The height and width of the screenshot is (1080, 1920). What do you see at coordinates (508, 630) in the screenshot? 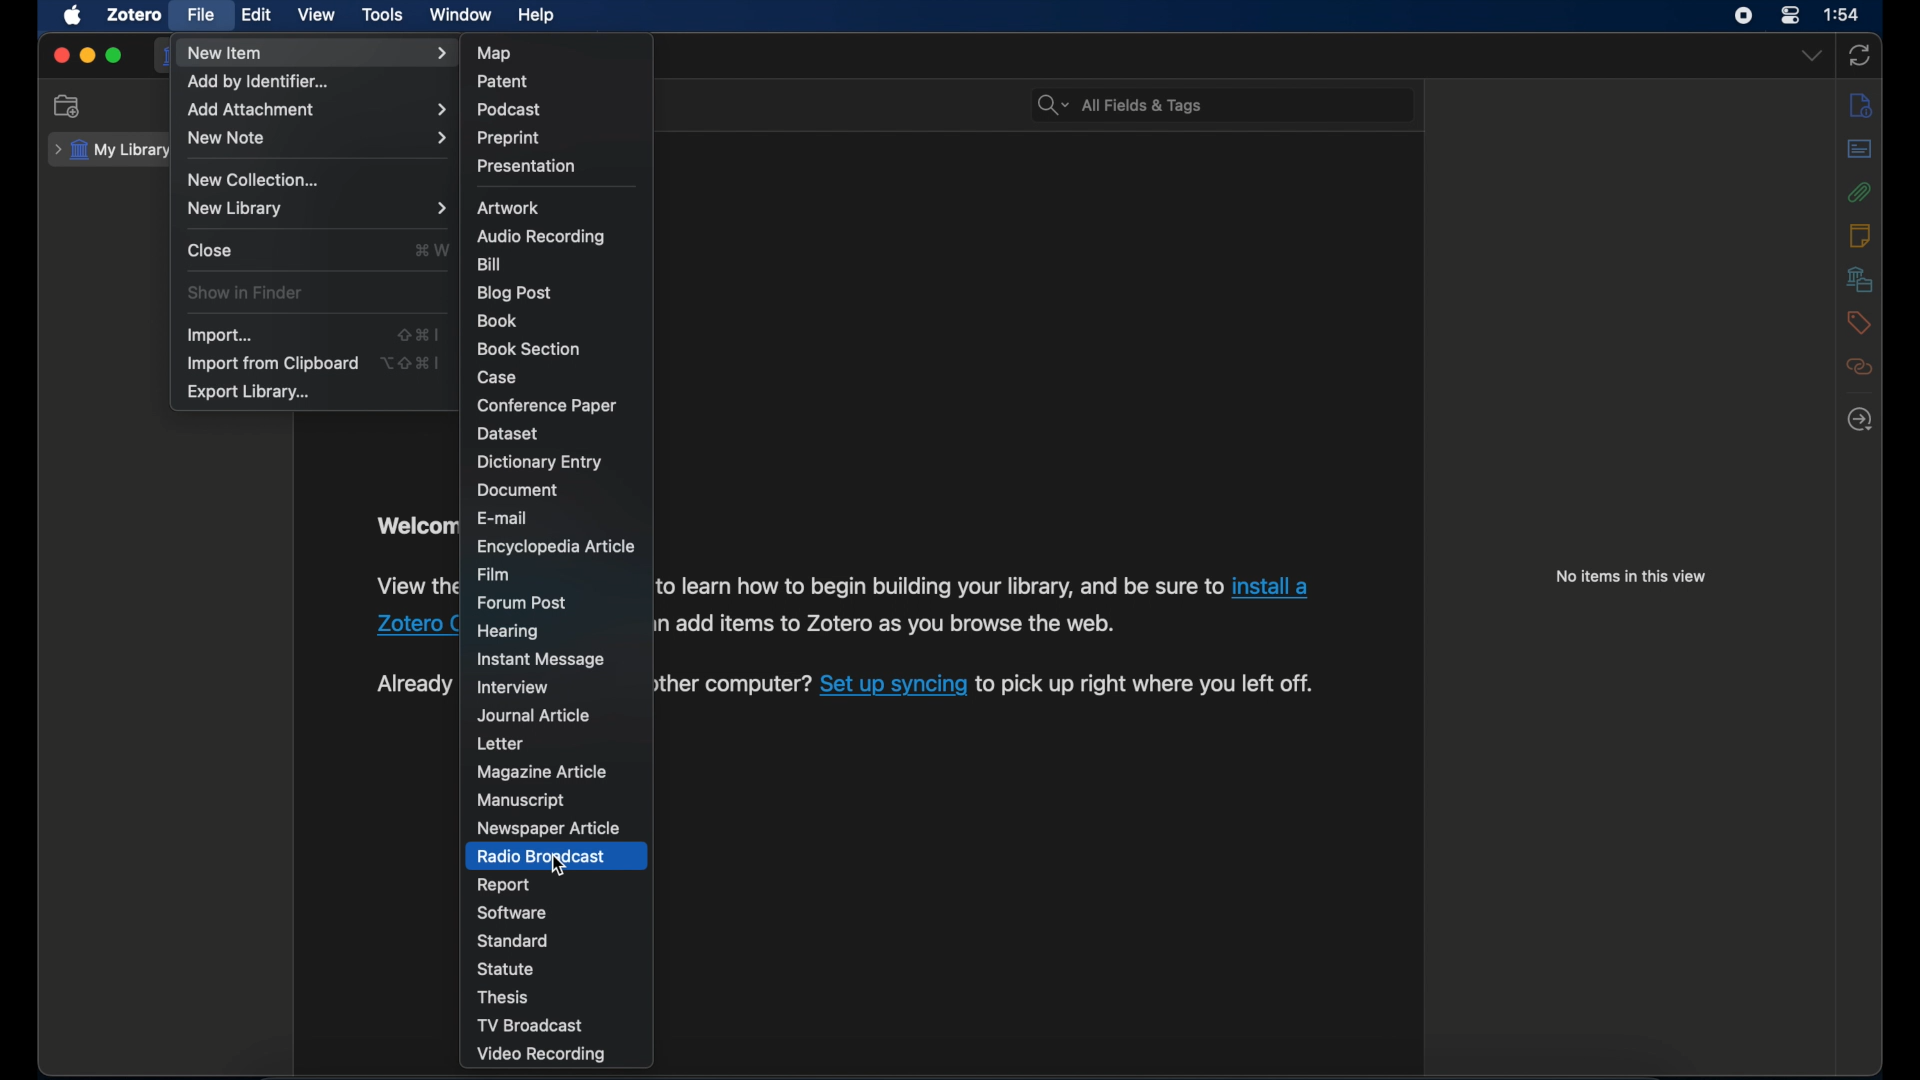
I see `hearing` at bounding box center [508, 630].